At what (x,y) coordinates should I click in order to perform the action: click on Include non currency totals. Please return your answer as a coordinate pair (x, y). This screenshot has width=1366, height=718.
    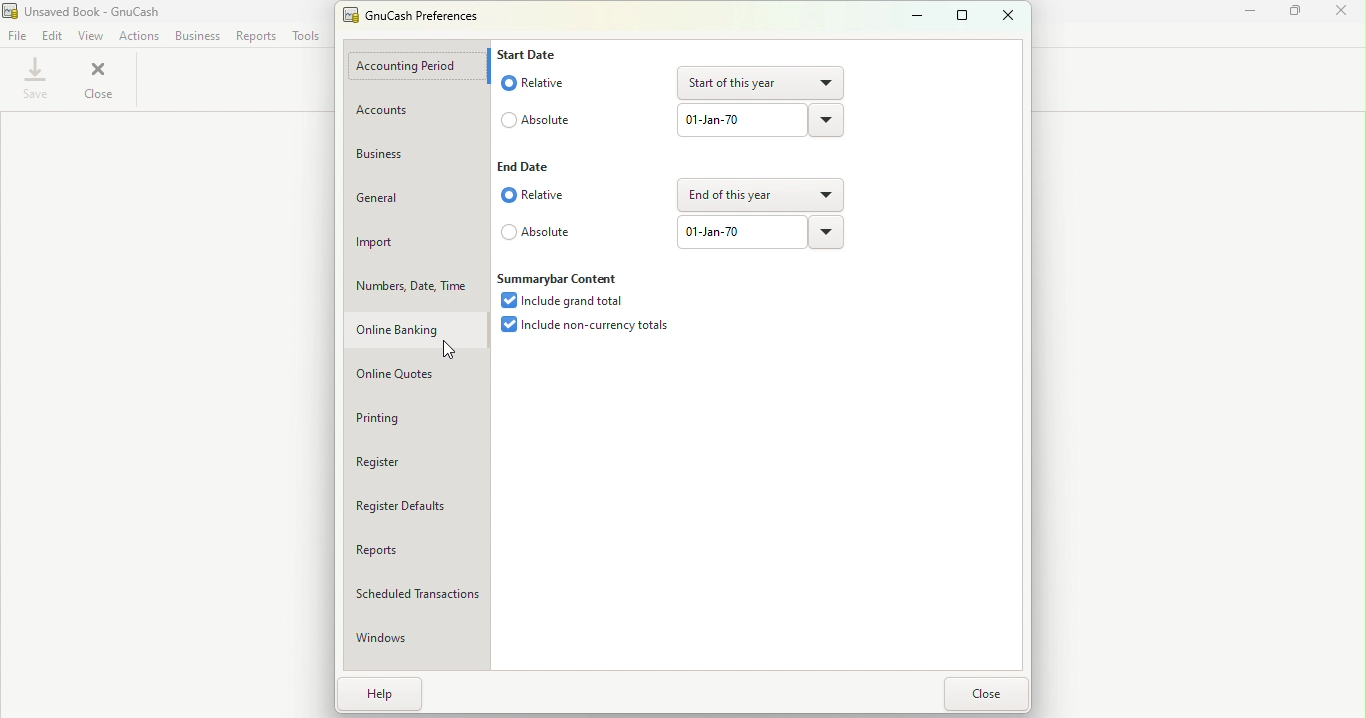
    Looking at the image, I should click on (593, 328).